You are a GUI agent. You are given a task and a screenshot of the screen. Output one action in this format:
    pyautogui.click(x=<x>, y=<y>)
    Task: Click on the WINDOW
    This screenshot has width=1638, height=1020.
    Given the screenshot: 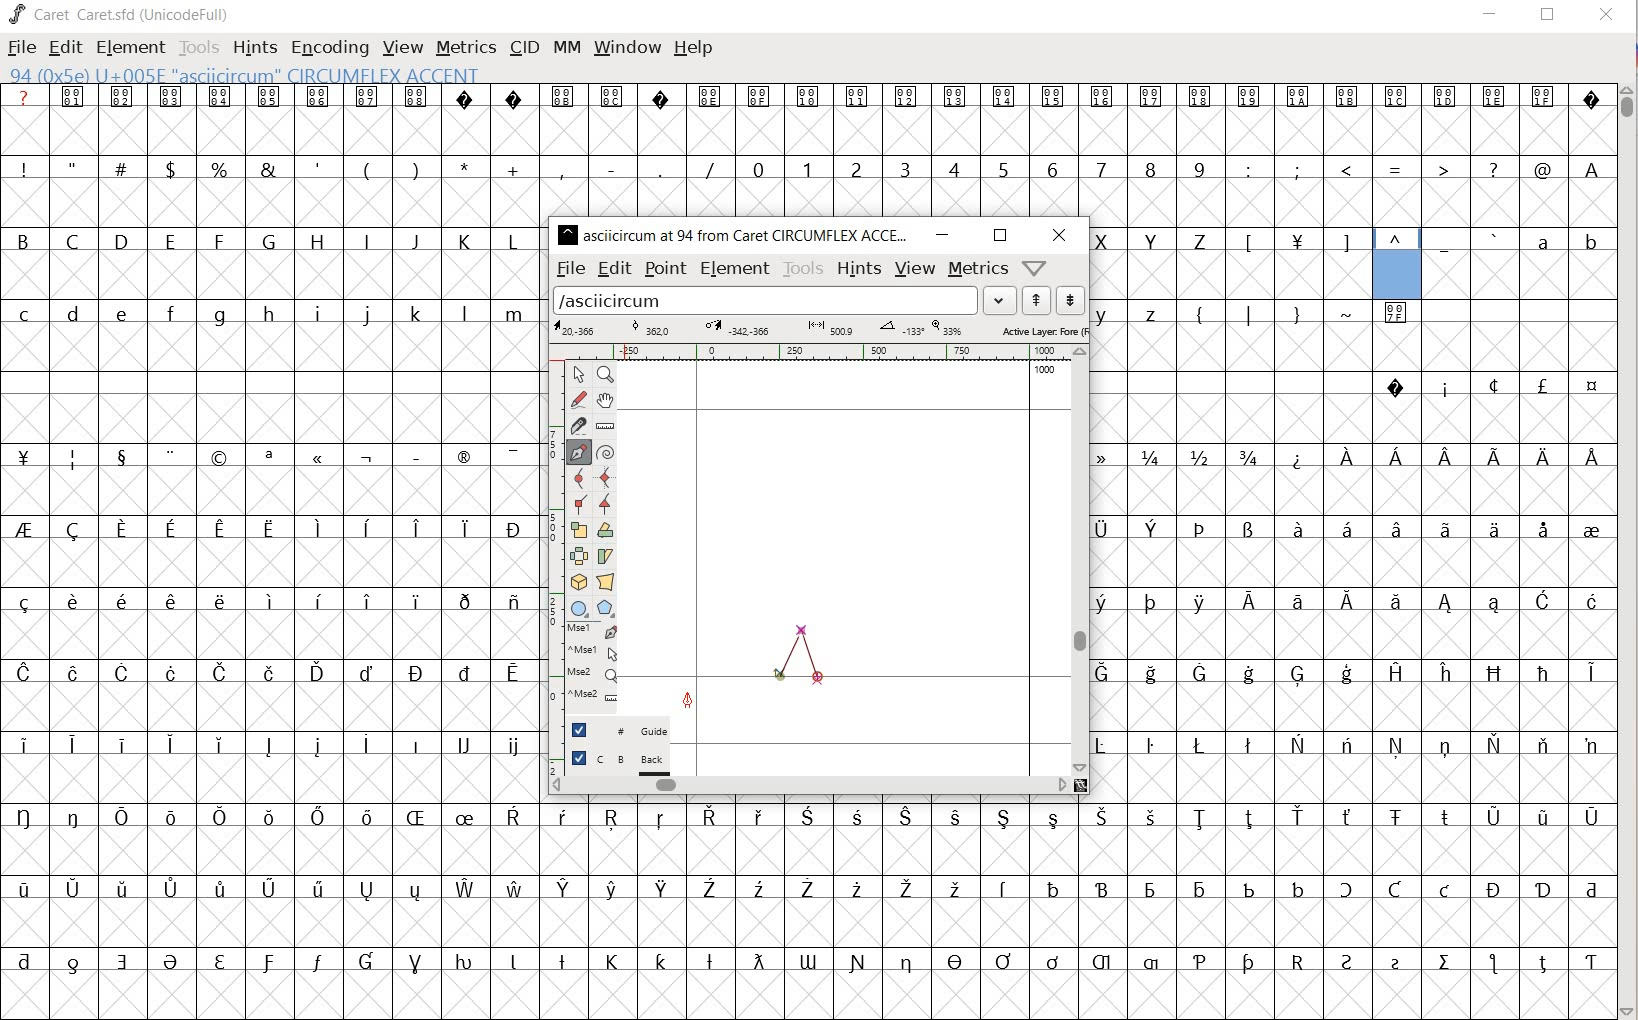 What is the action you would take?
    pyautogui.click(x=625, y=46)
    